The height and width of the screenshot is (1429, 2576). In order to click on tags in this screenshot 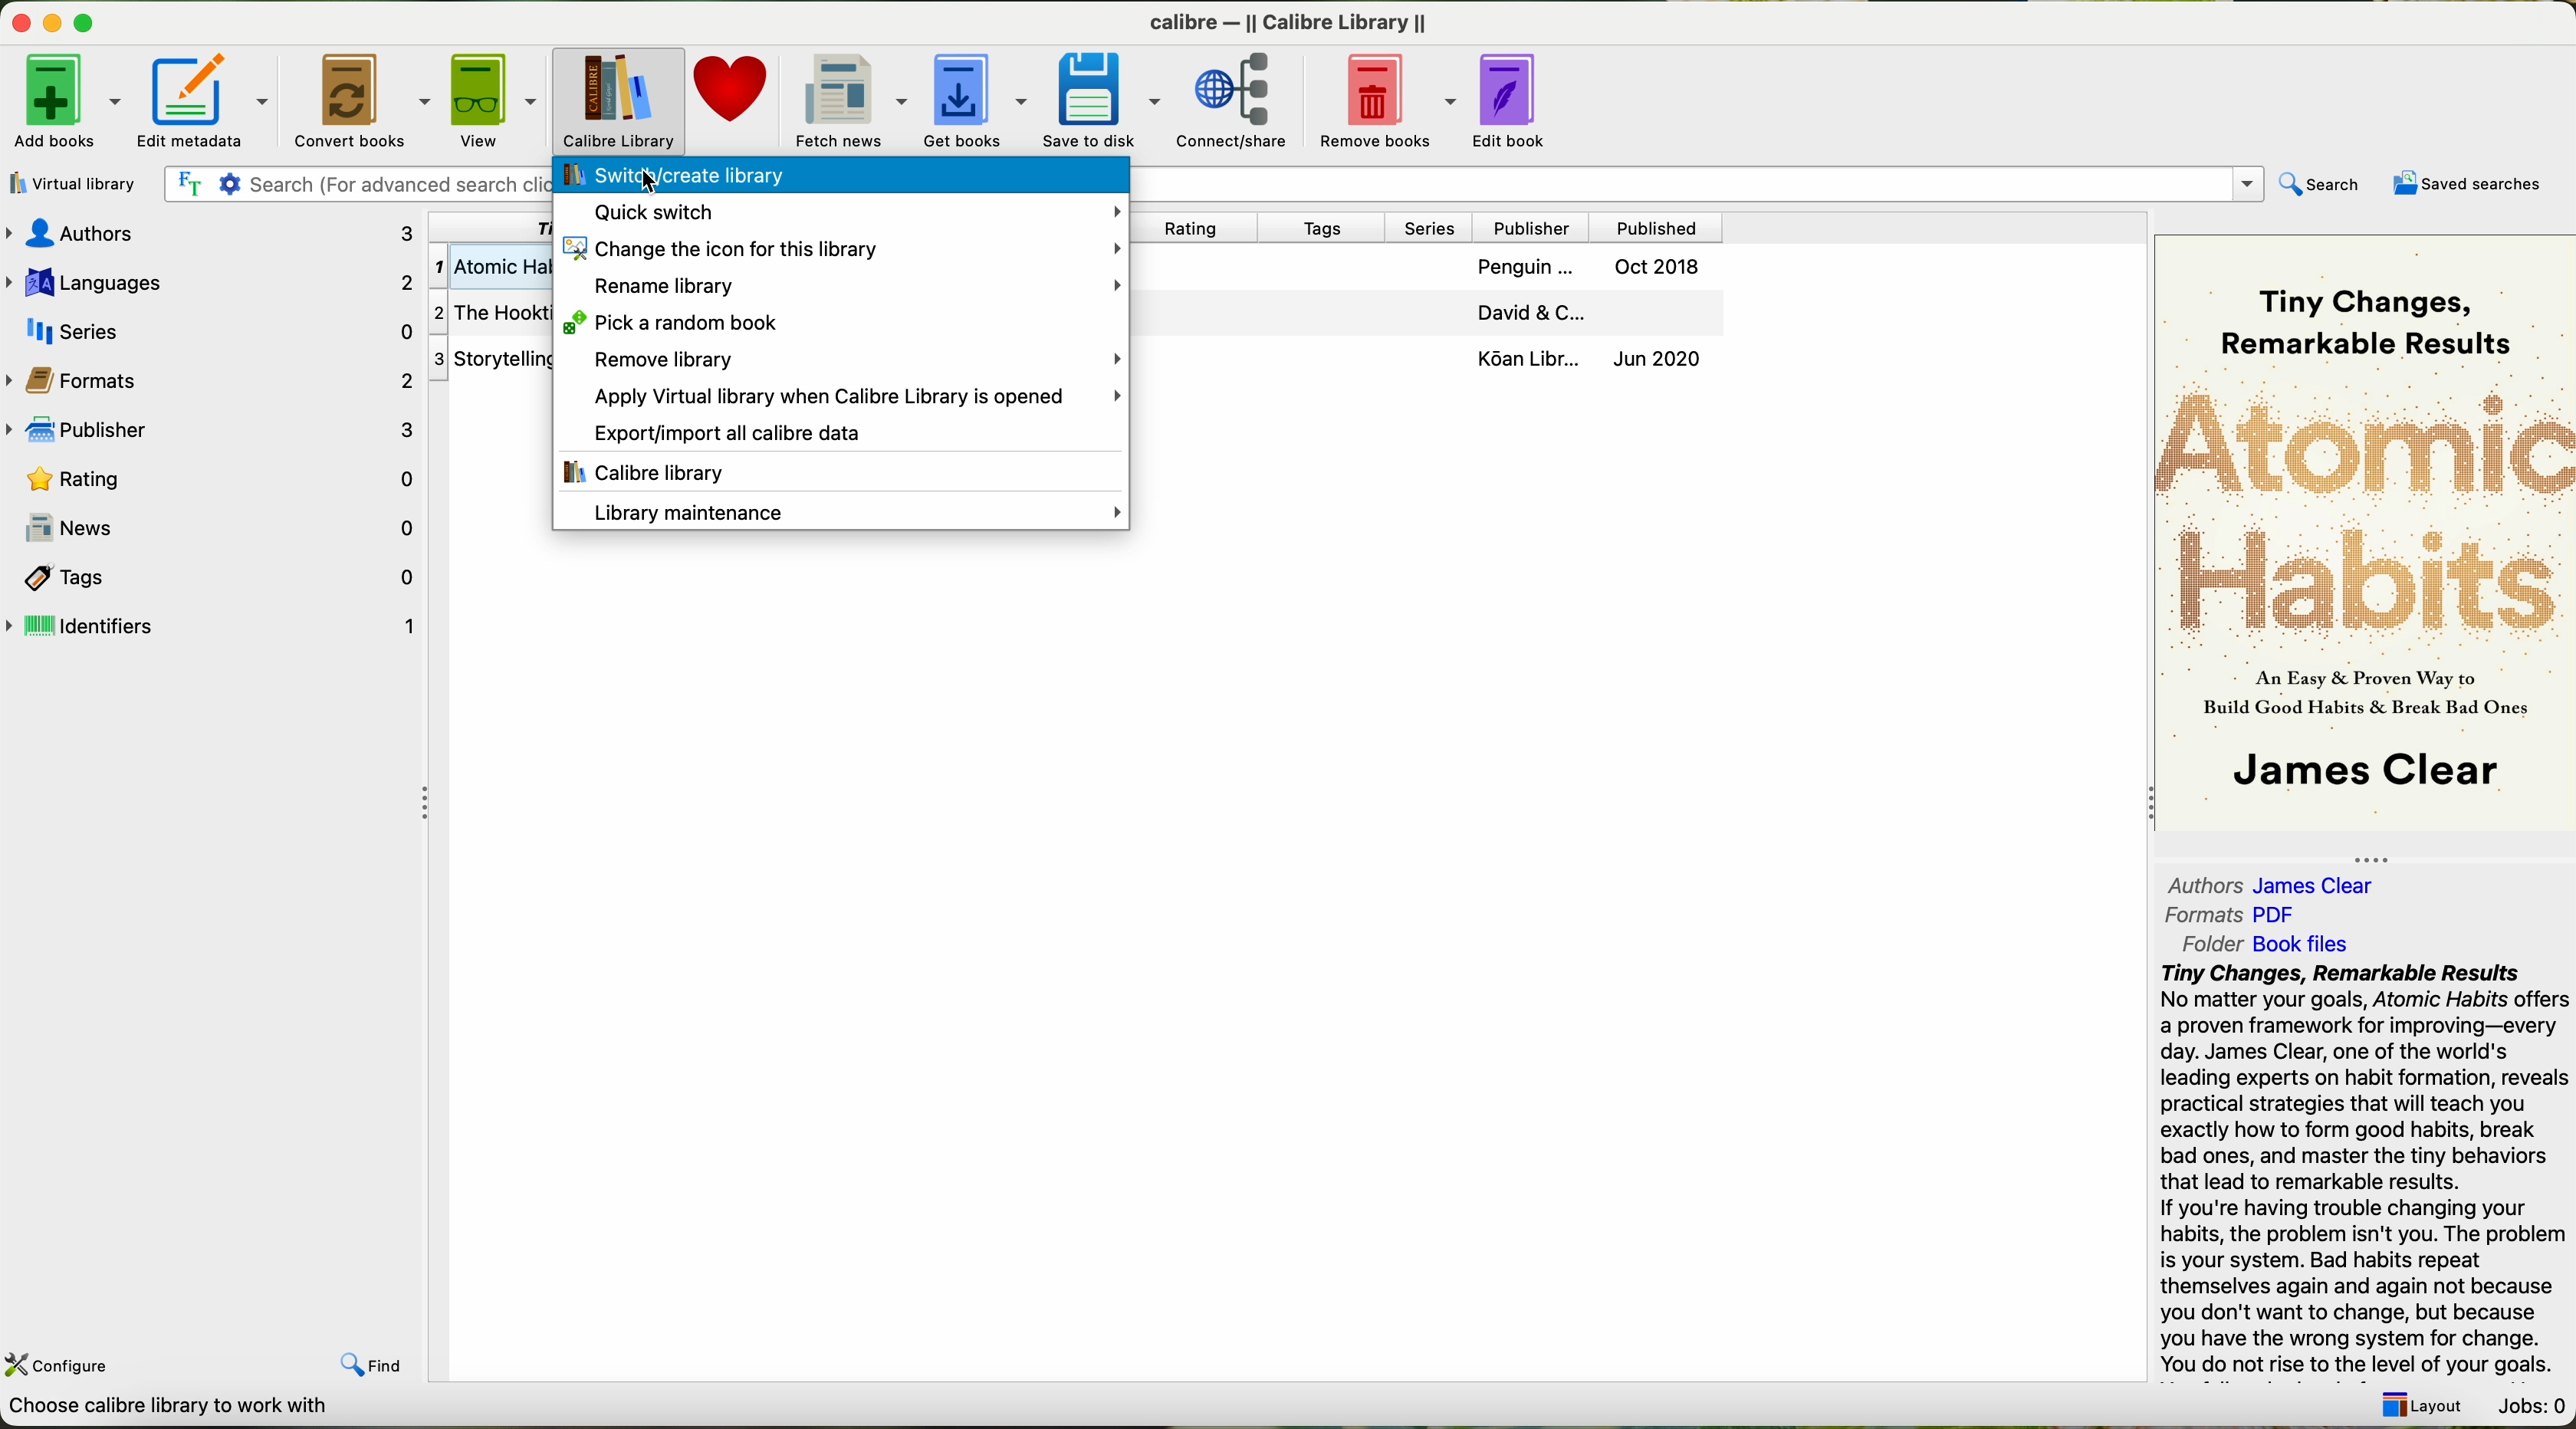, I will do `click(1325, 228)`.